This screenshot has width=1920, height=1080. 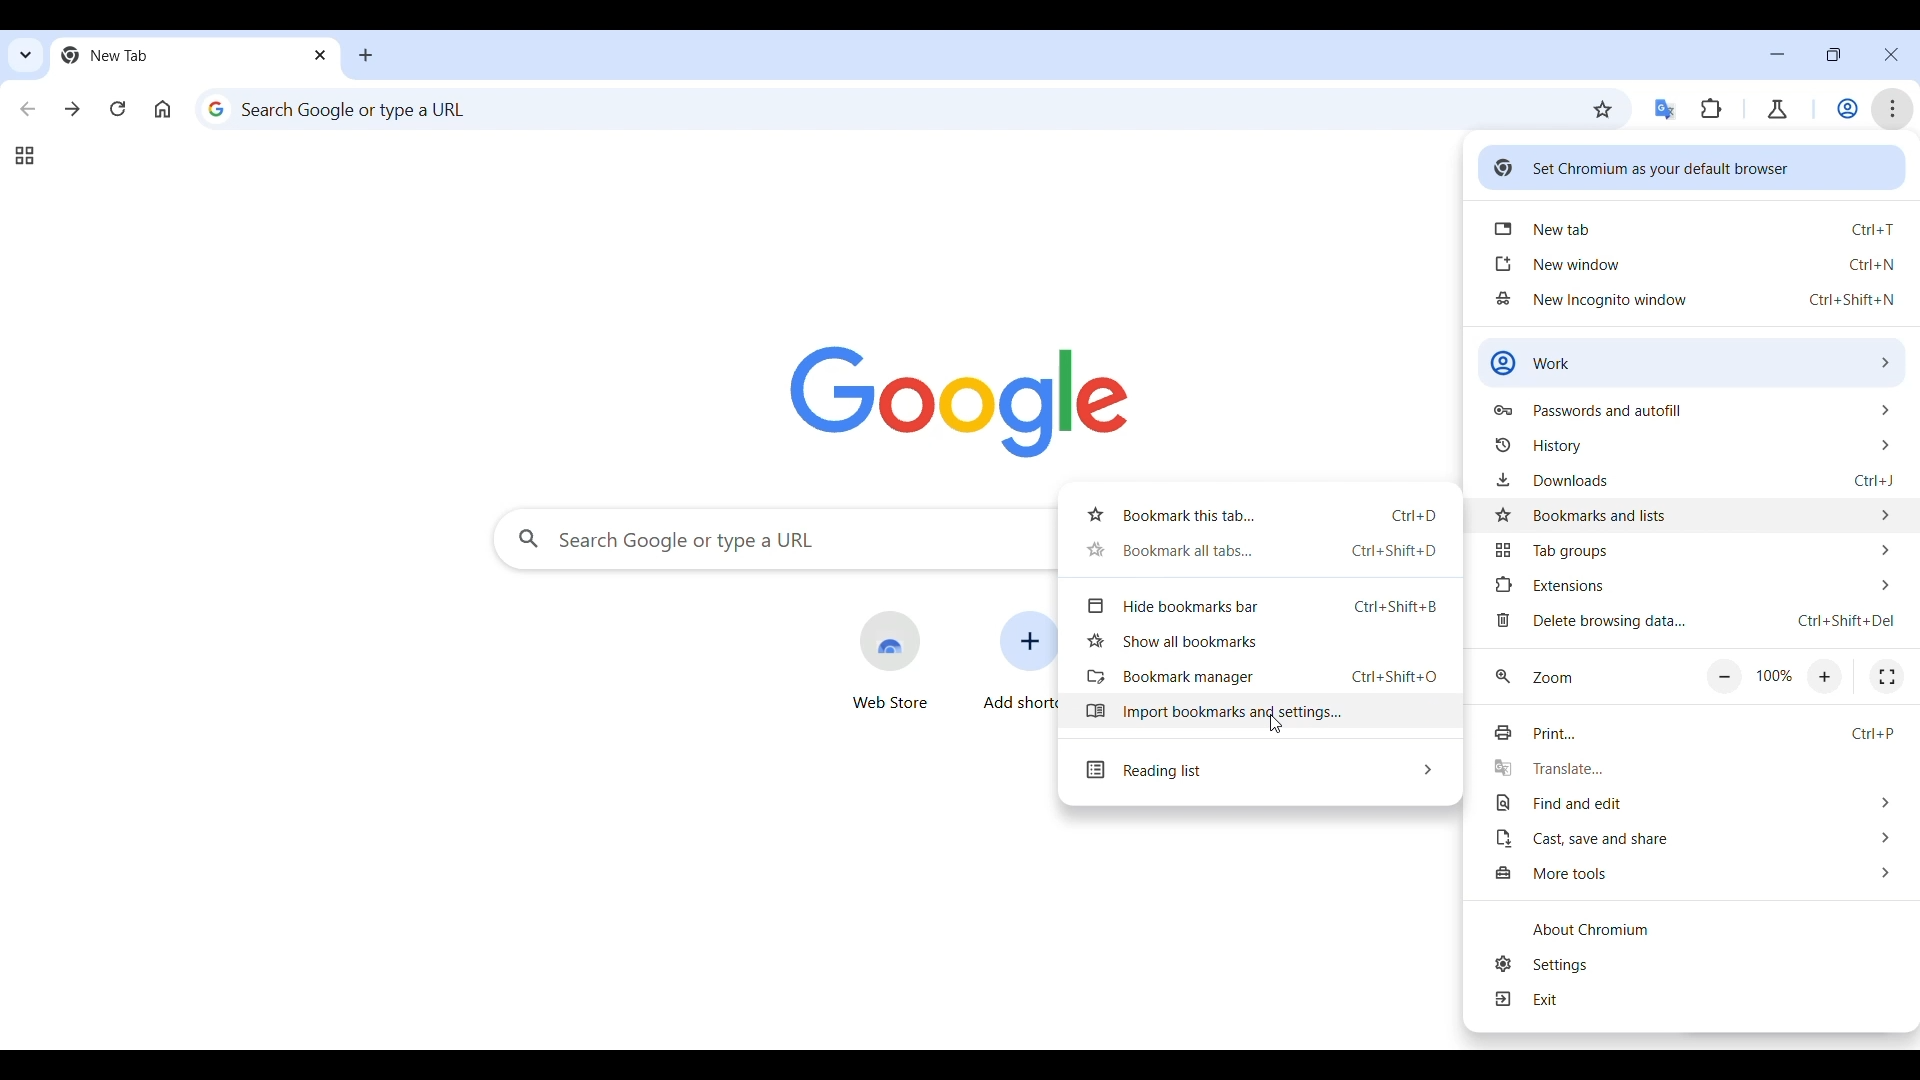 I want to click on Current zoom factor, so click(x=1775, y=677).